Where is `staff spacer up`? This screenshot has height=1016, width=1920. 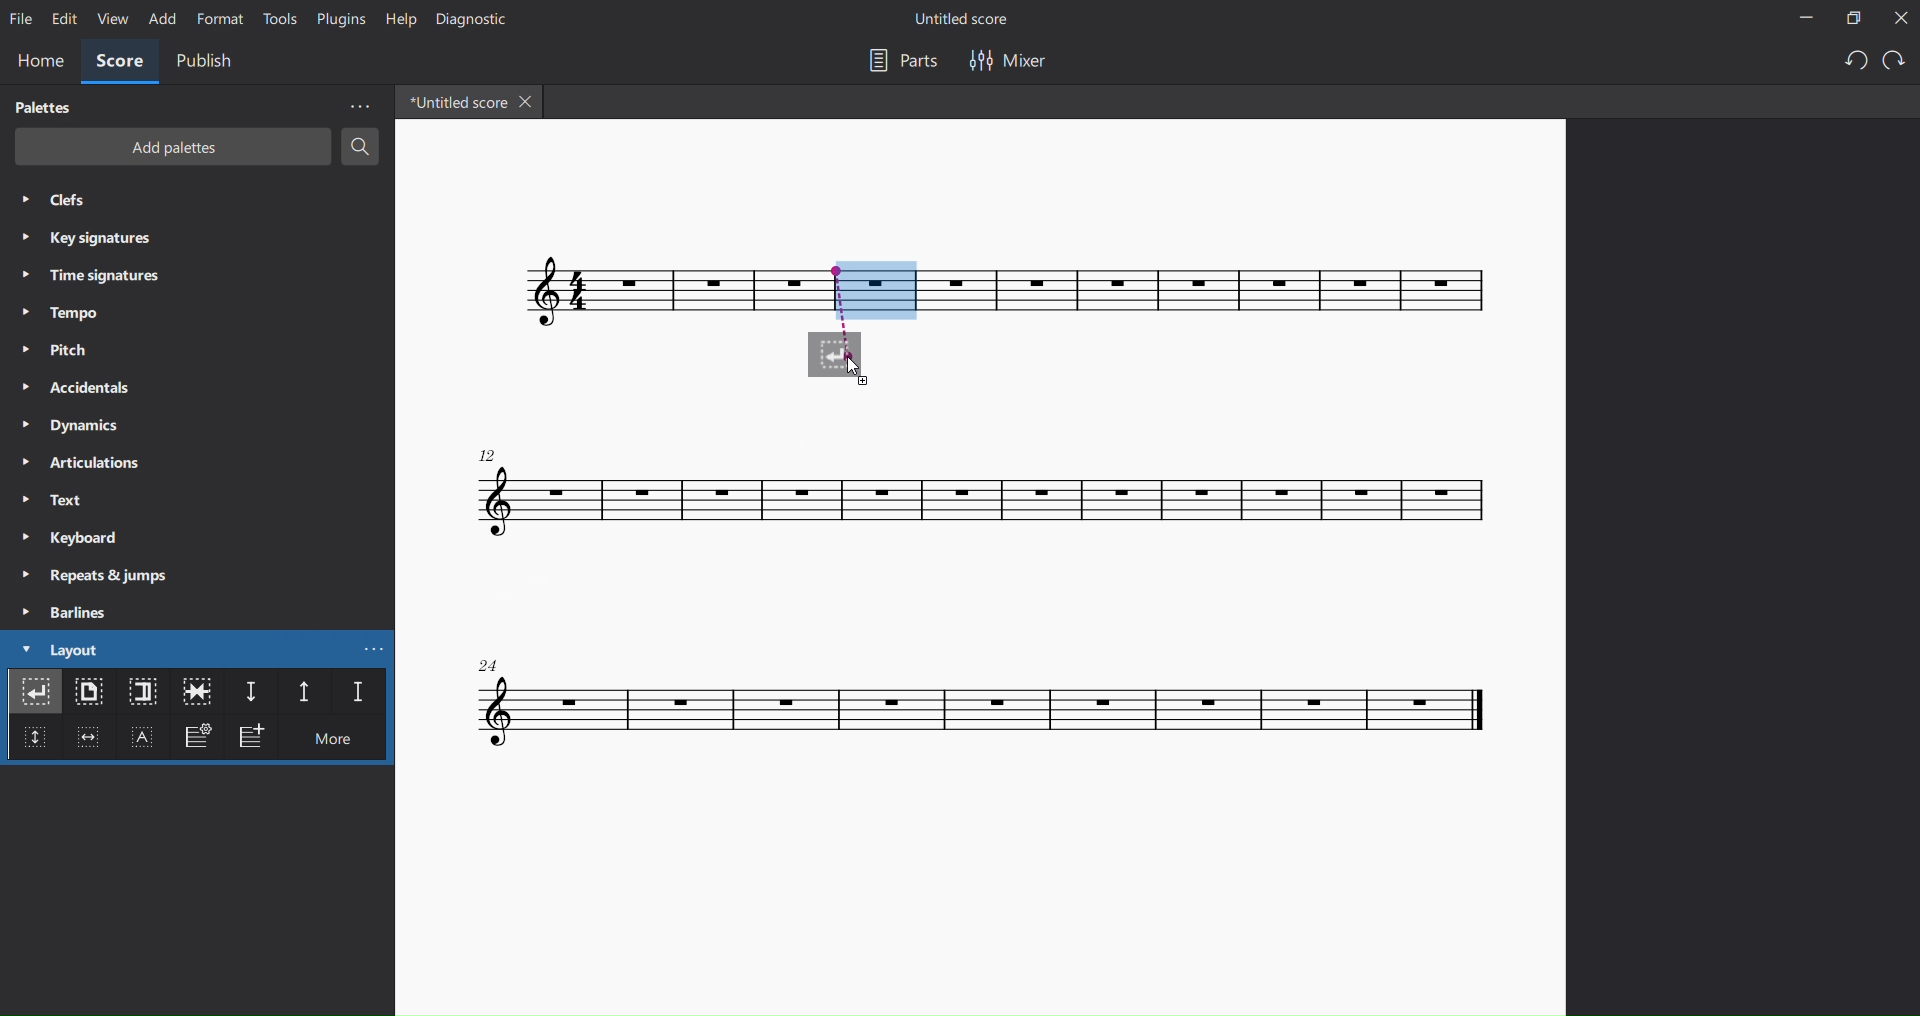
staff spacer up is located at coordinates (299, 692).